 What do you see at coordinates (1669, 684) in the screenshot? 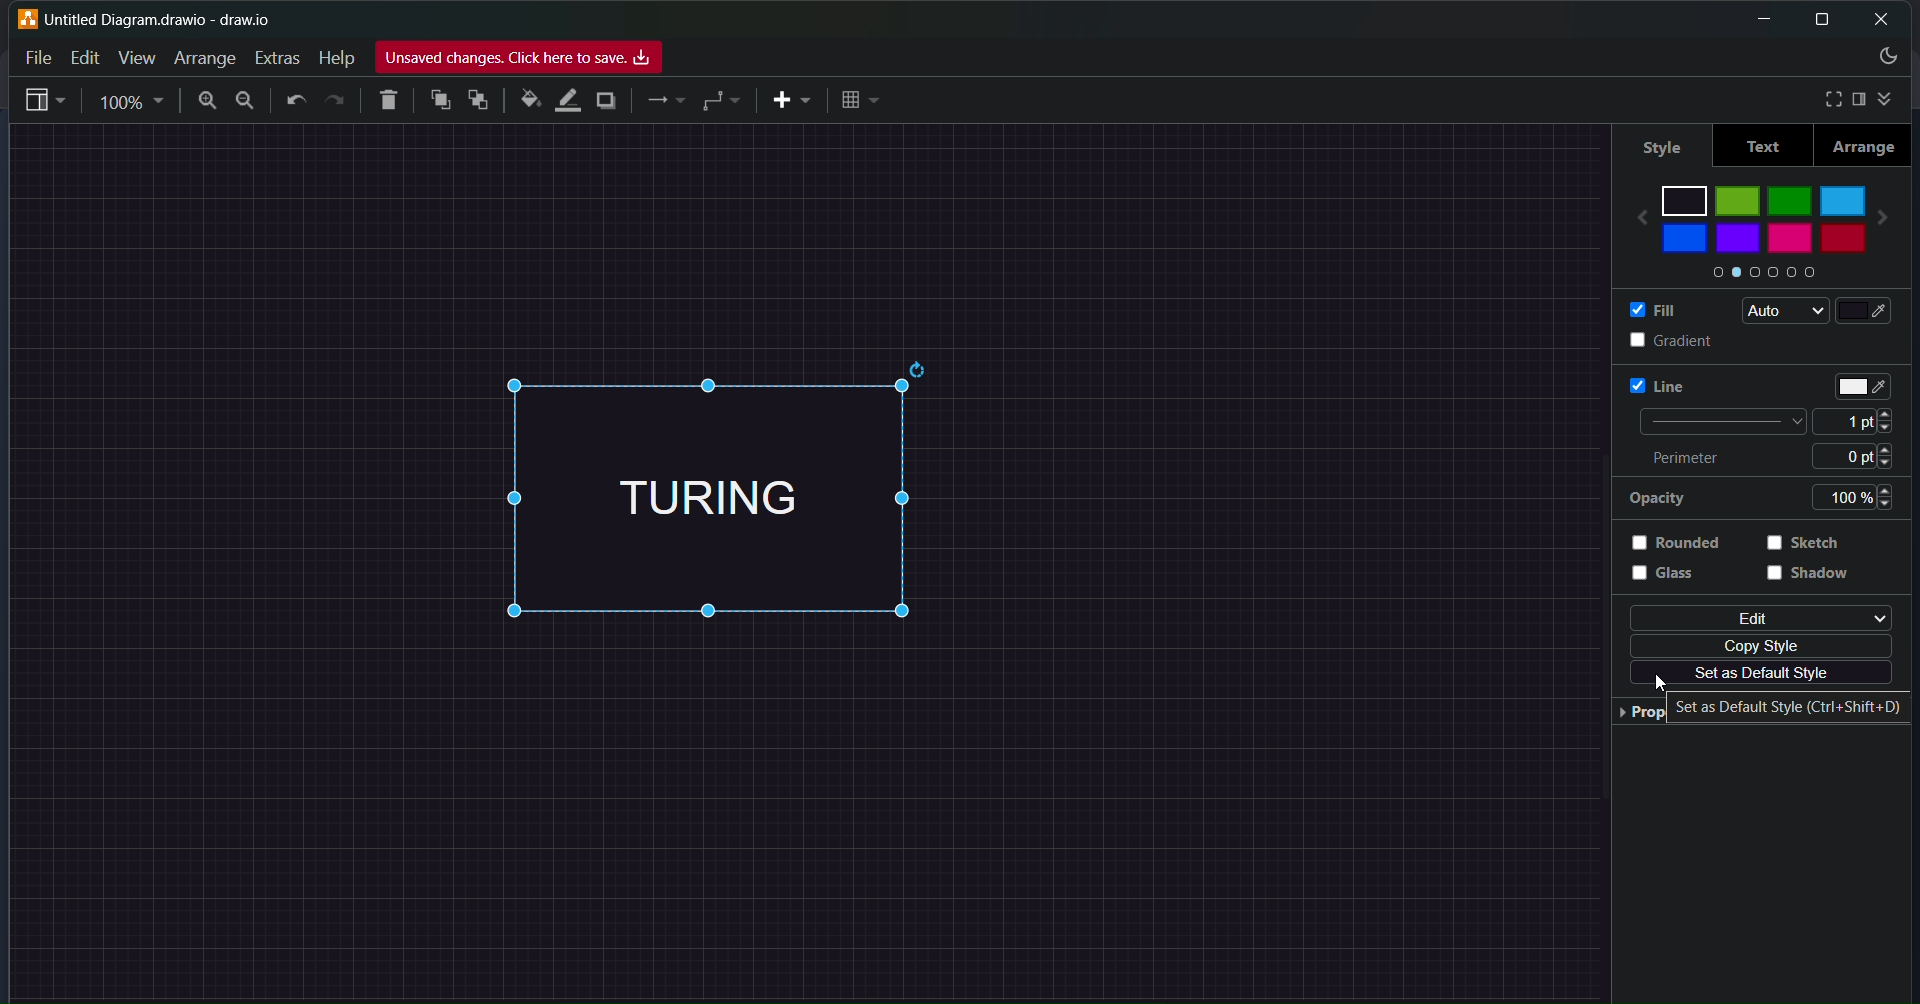
I see `cursor` at bounding box center [1669, 684].